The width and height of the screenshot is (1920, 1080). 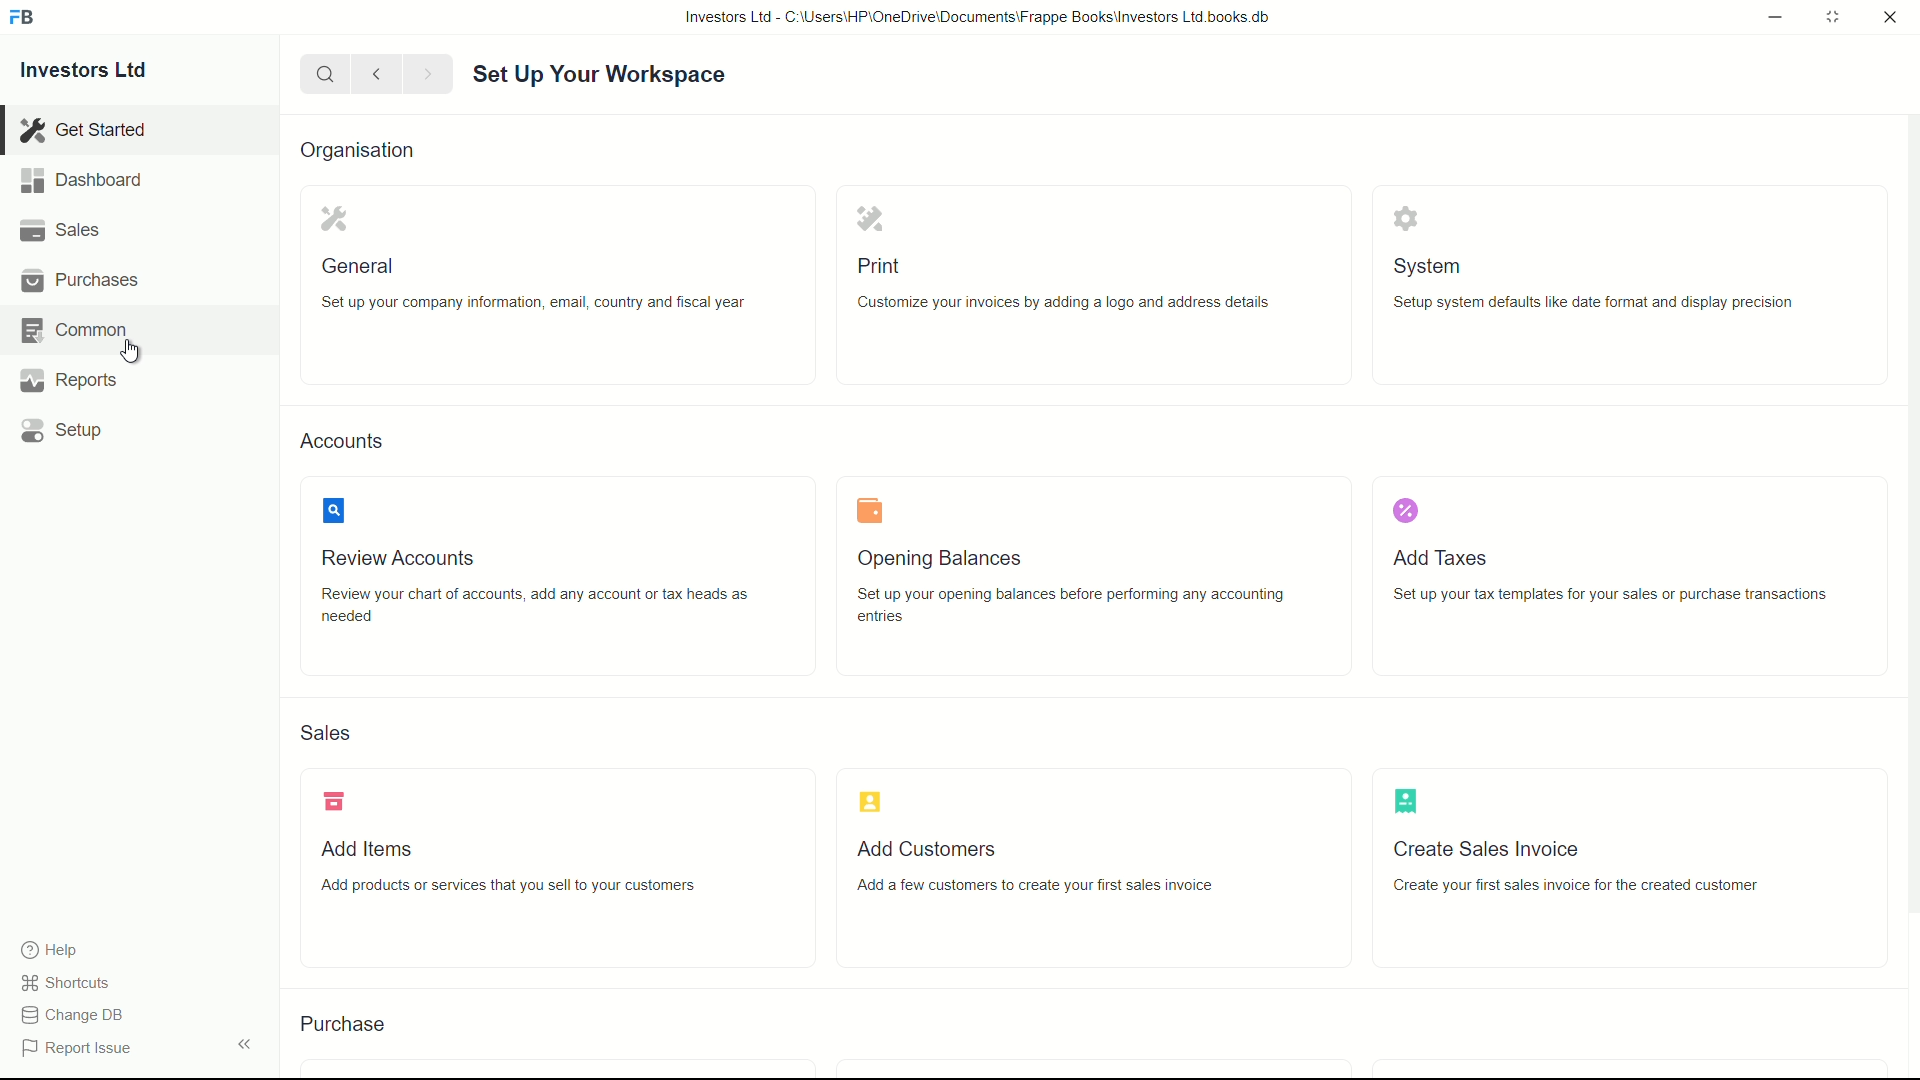 What do you see at coordinates (1832, 15) in the screenshot?
I see `maximize` at bounding box center [1832, 15].